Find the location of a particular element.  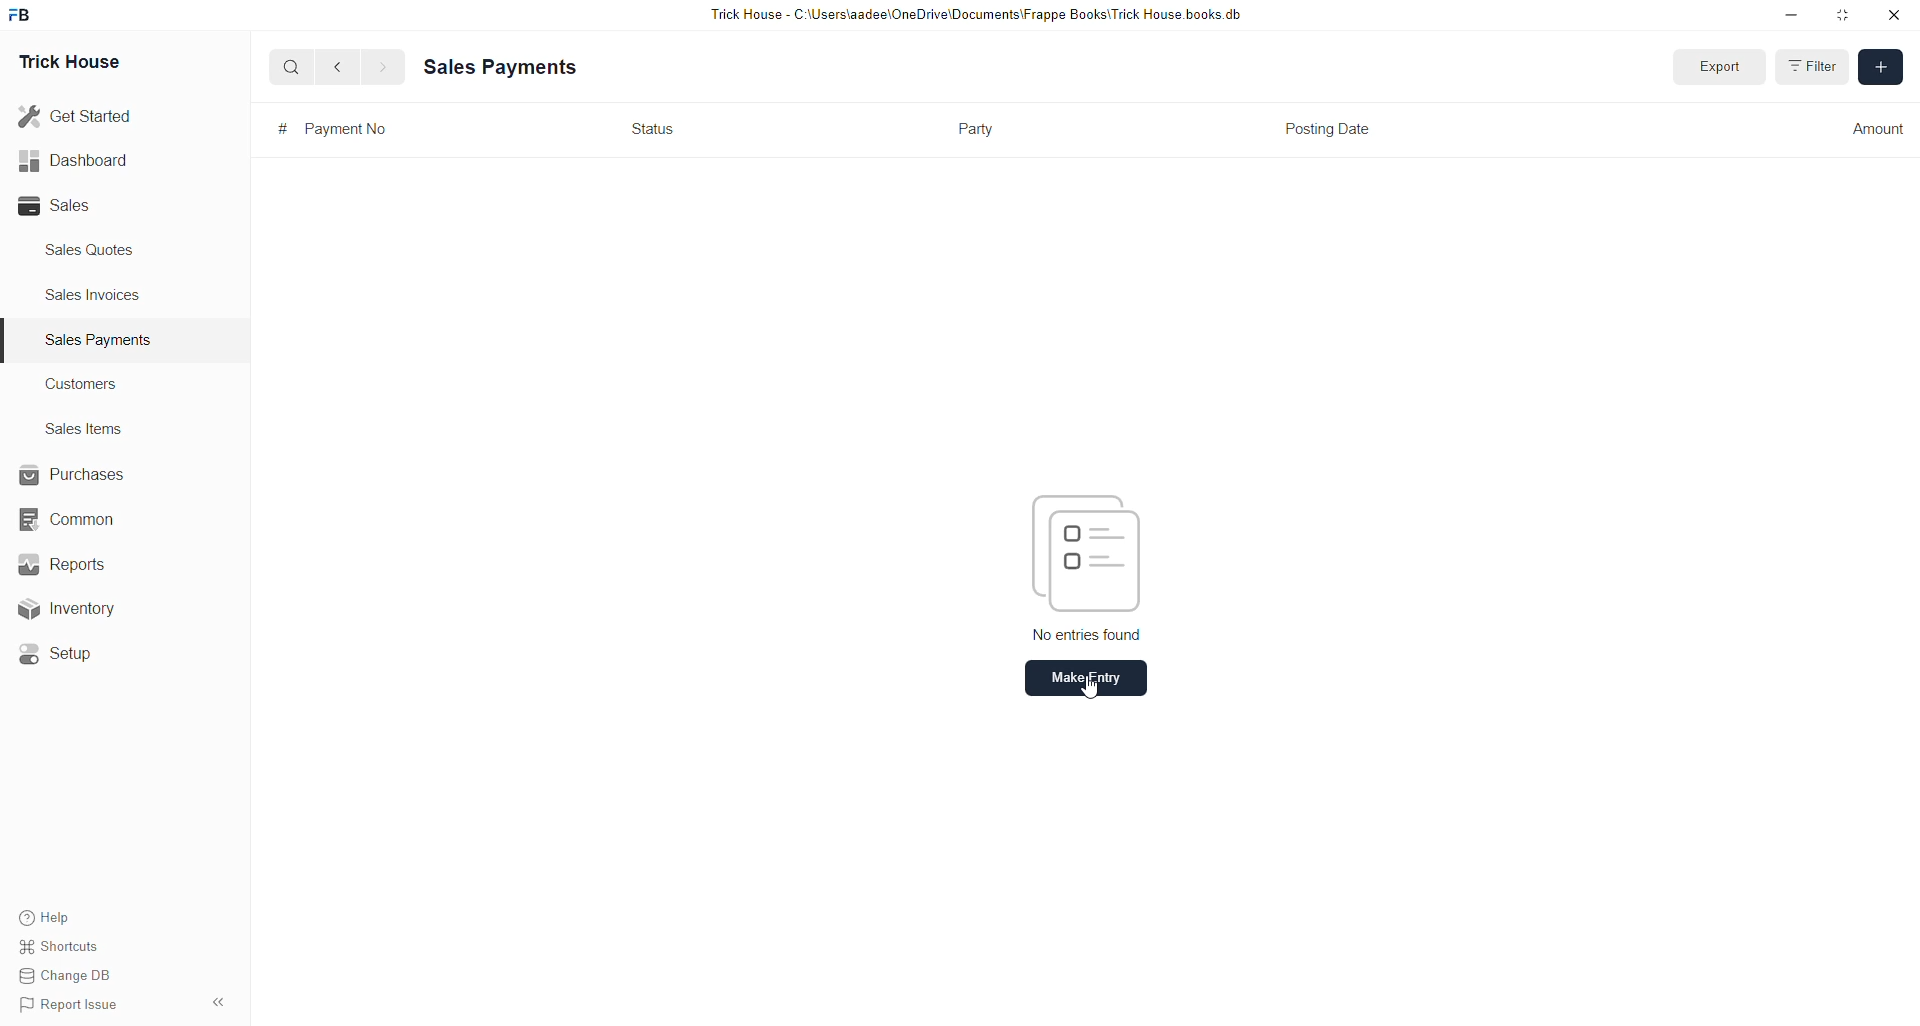

Reports is located at coordinates (75, 563).